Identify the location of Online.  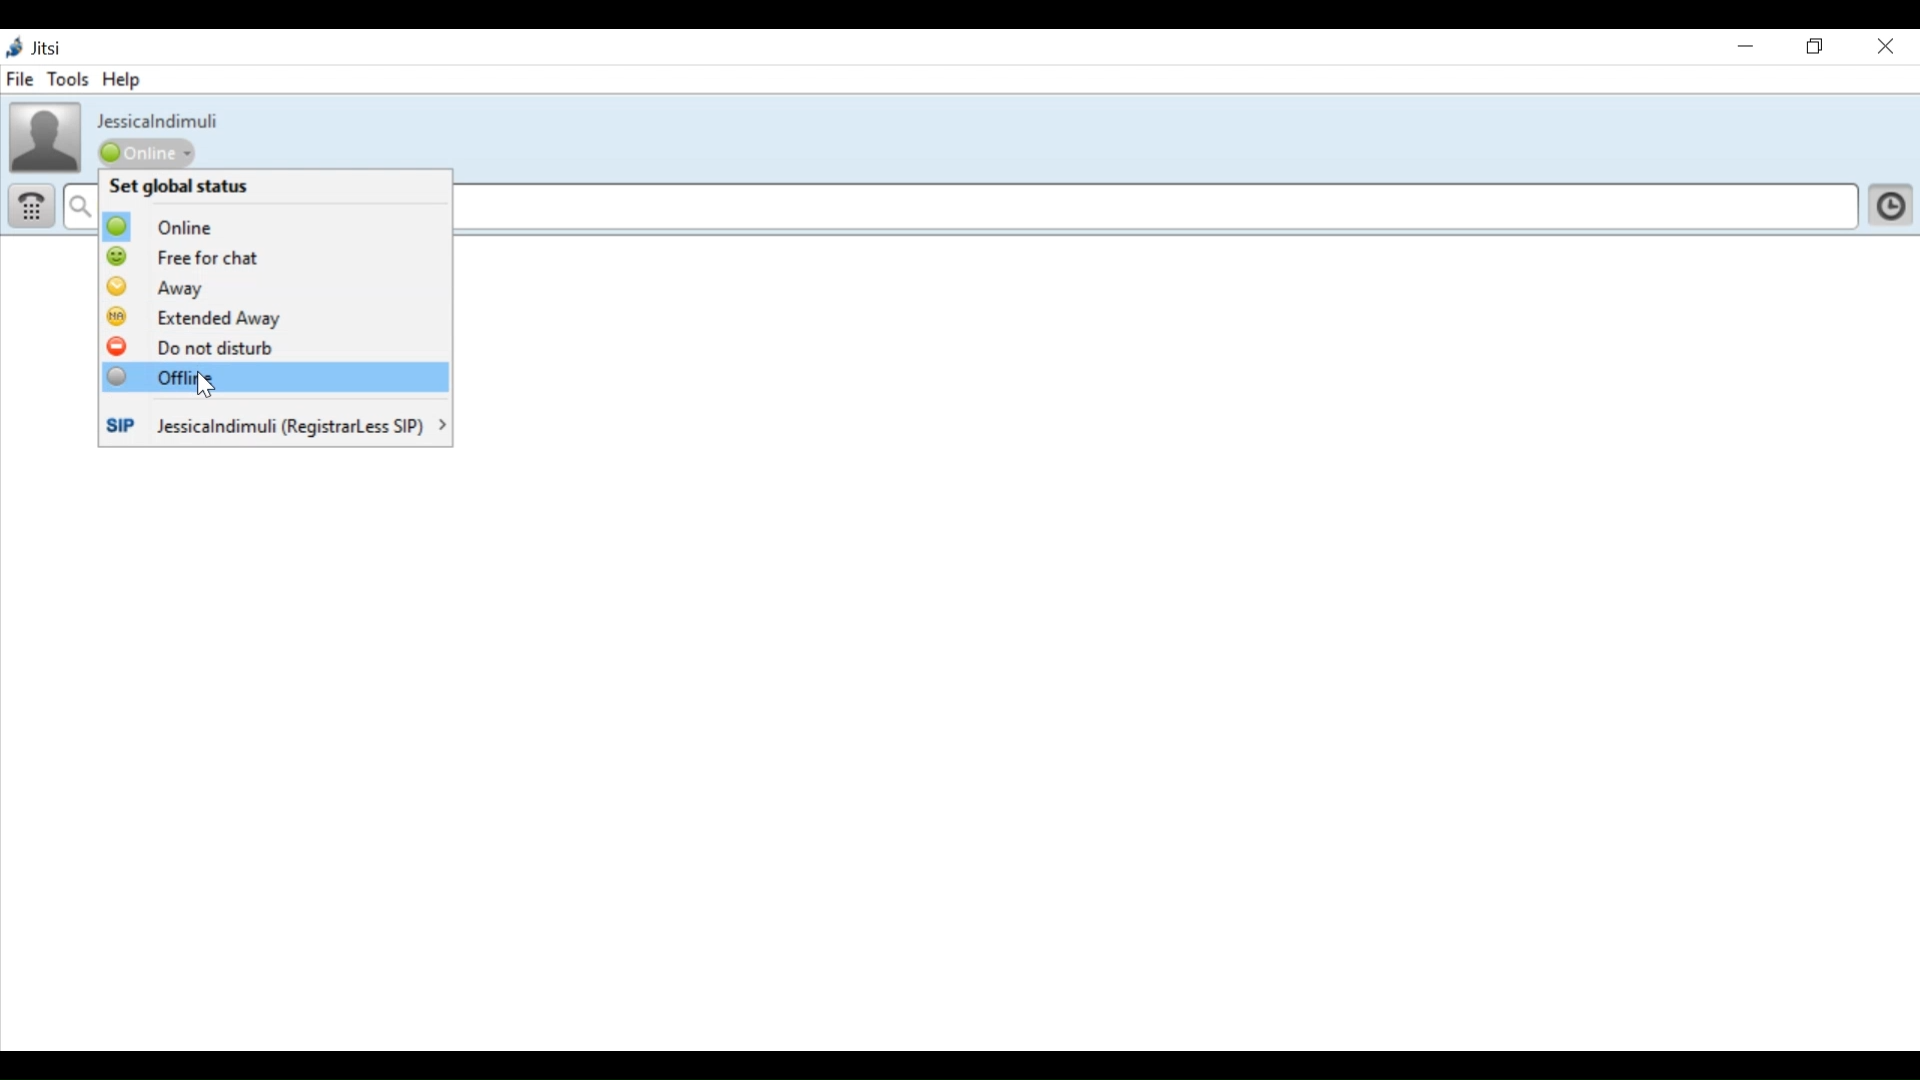
(272, 225).